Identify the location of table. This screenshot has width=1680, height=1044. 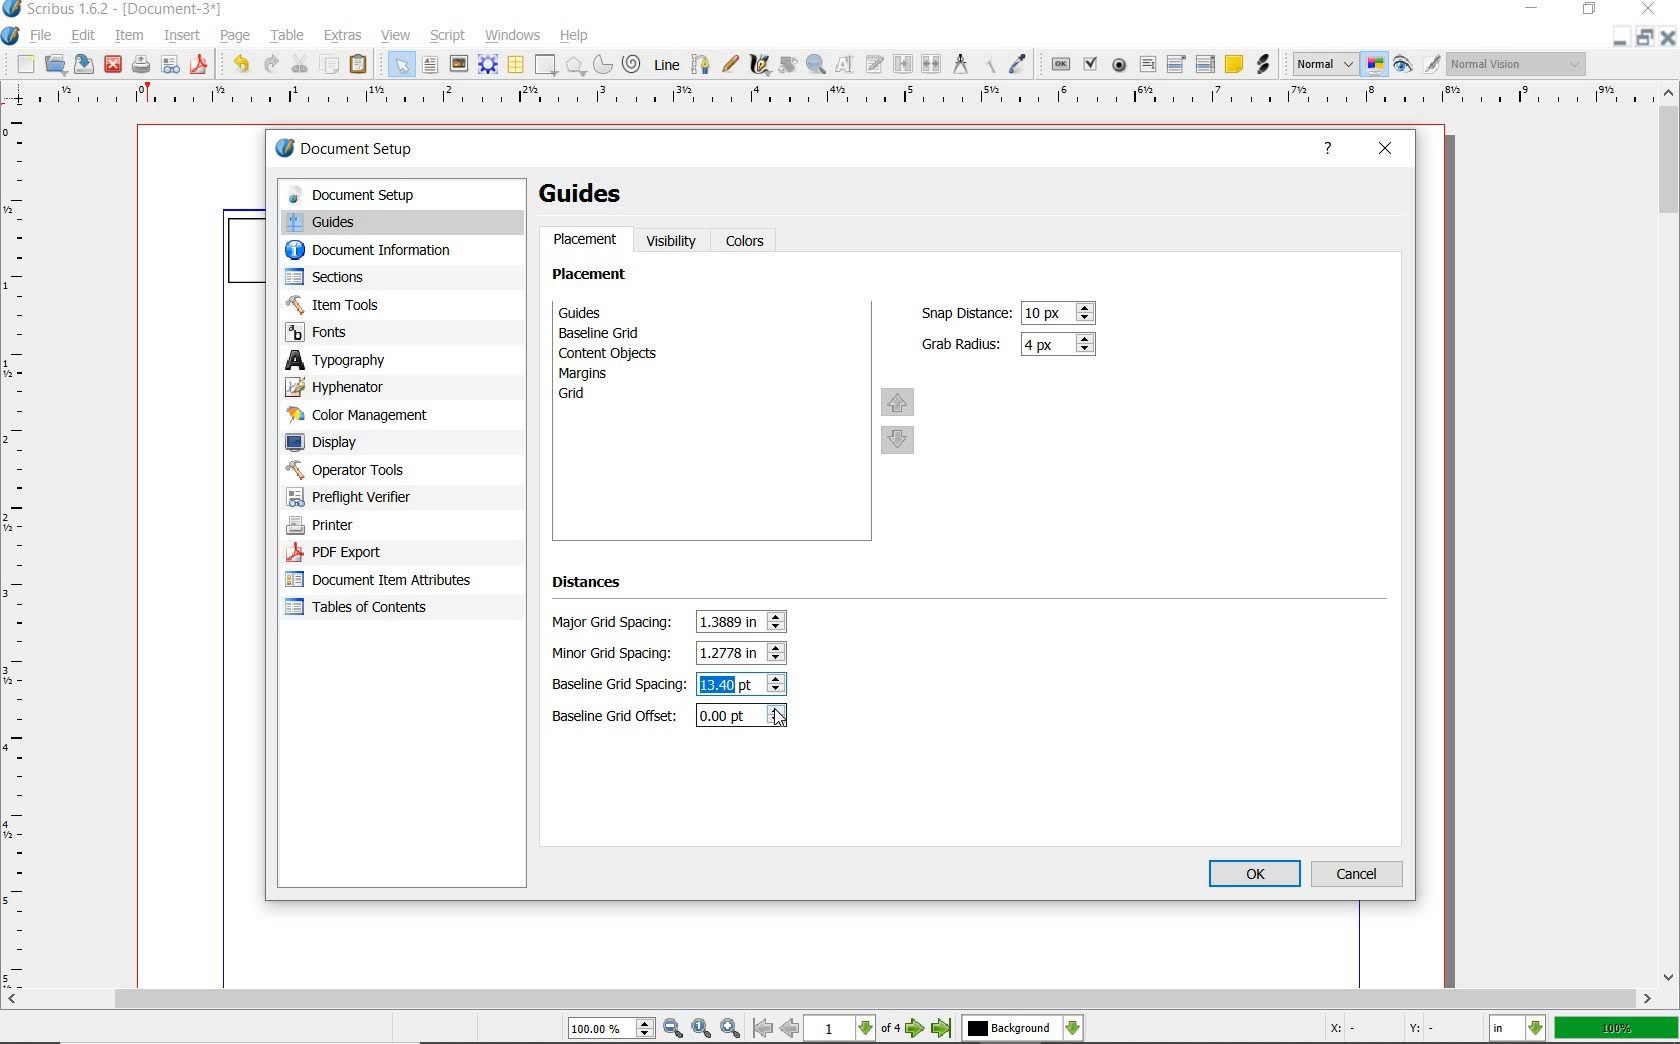
(516, 66).